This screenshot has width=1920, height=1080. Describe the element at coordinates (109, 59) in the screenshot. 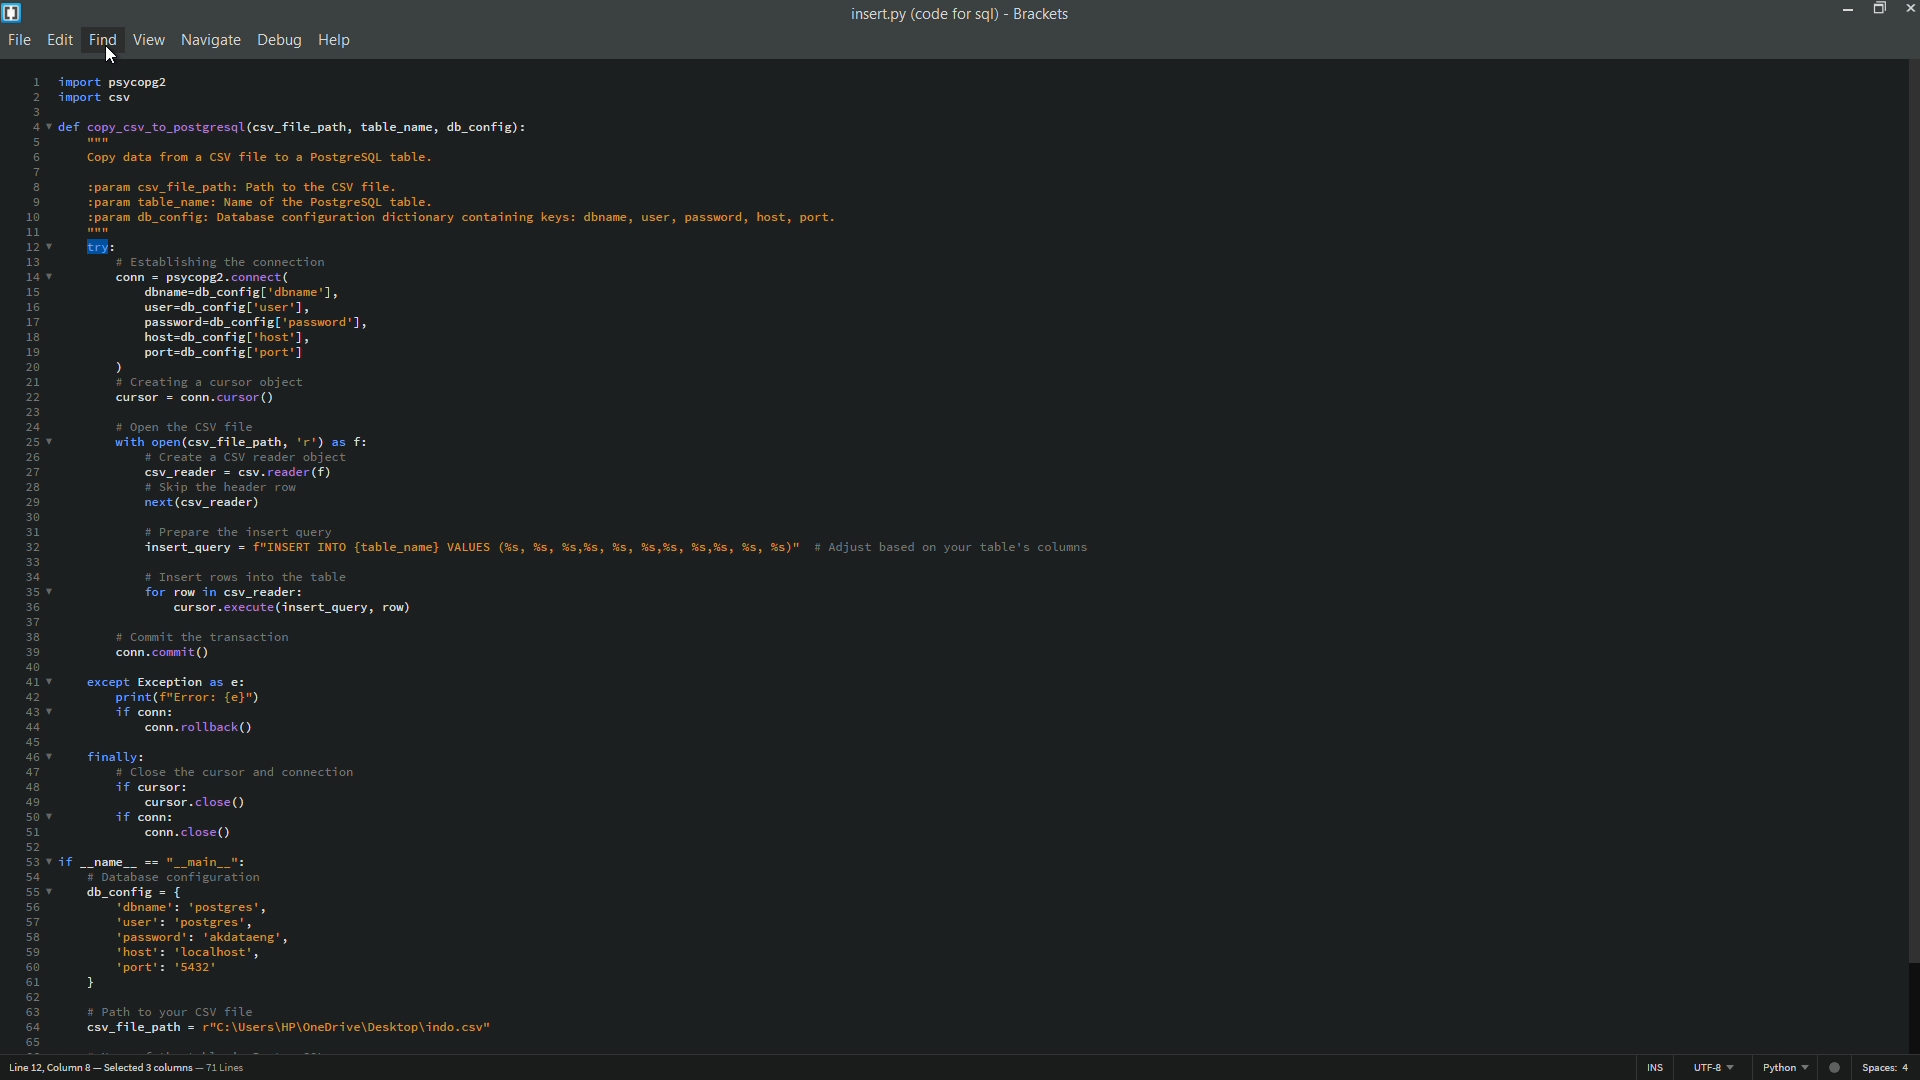

I see `cursor` at that location.